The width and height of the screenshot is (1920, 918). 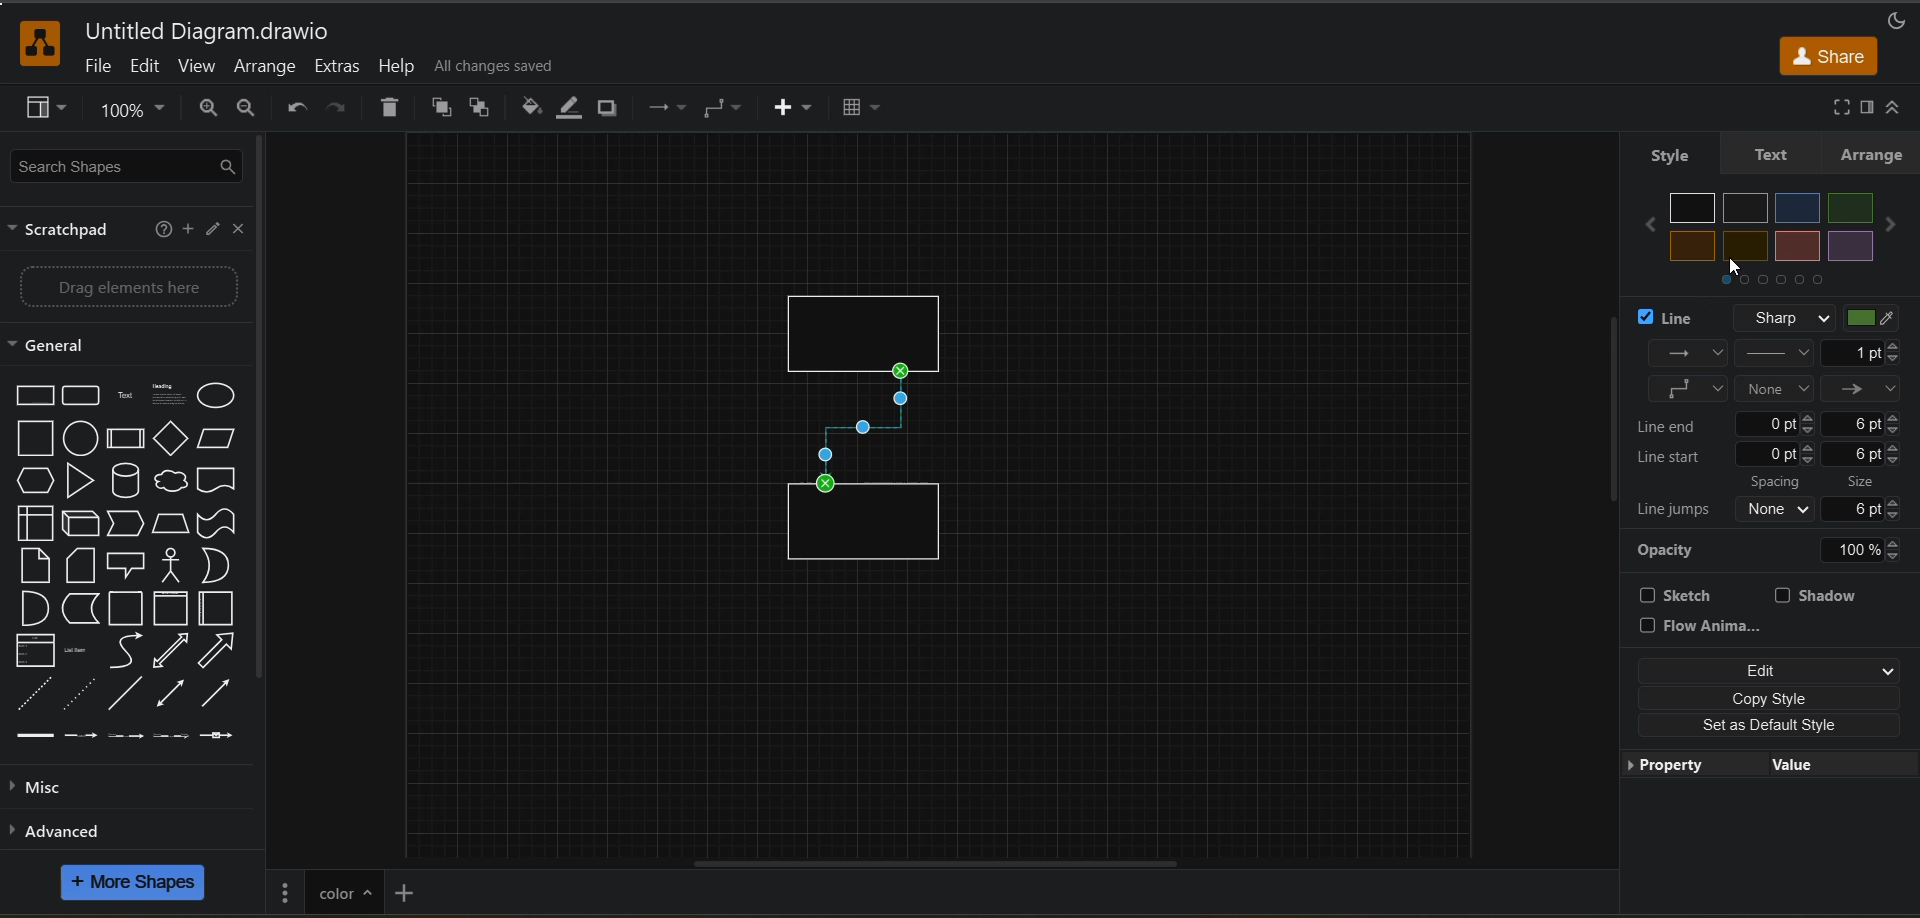 What do you see at coordinates (82, 609) in the screenshot?
I see `Data Storage` at bounding box center [82, 609].